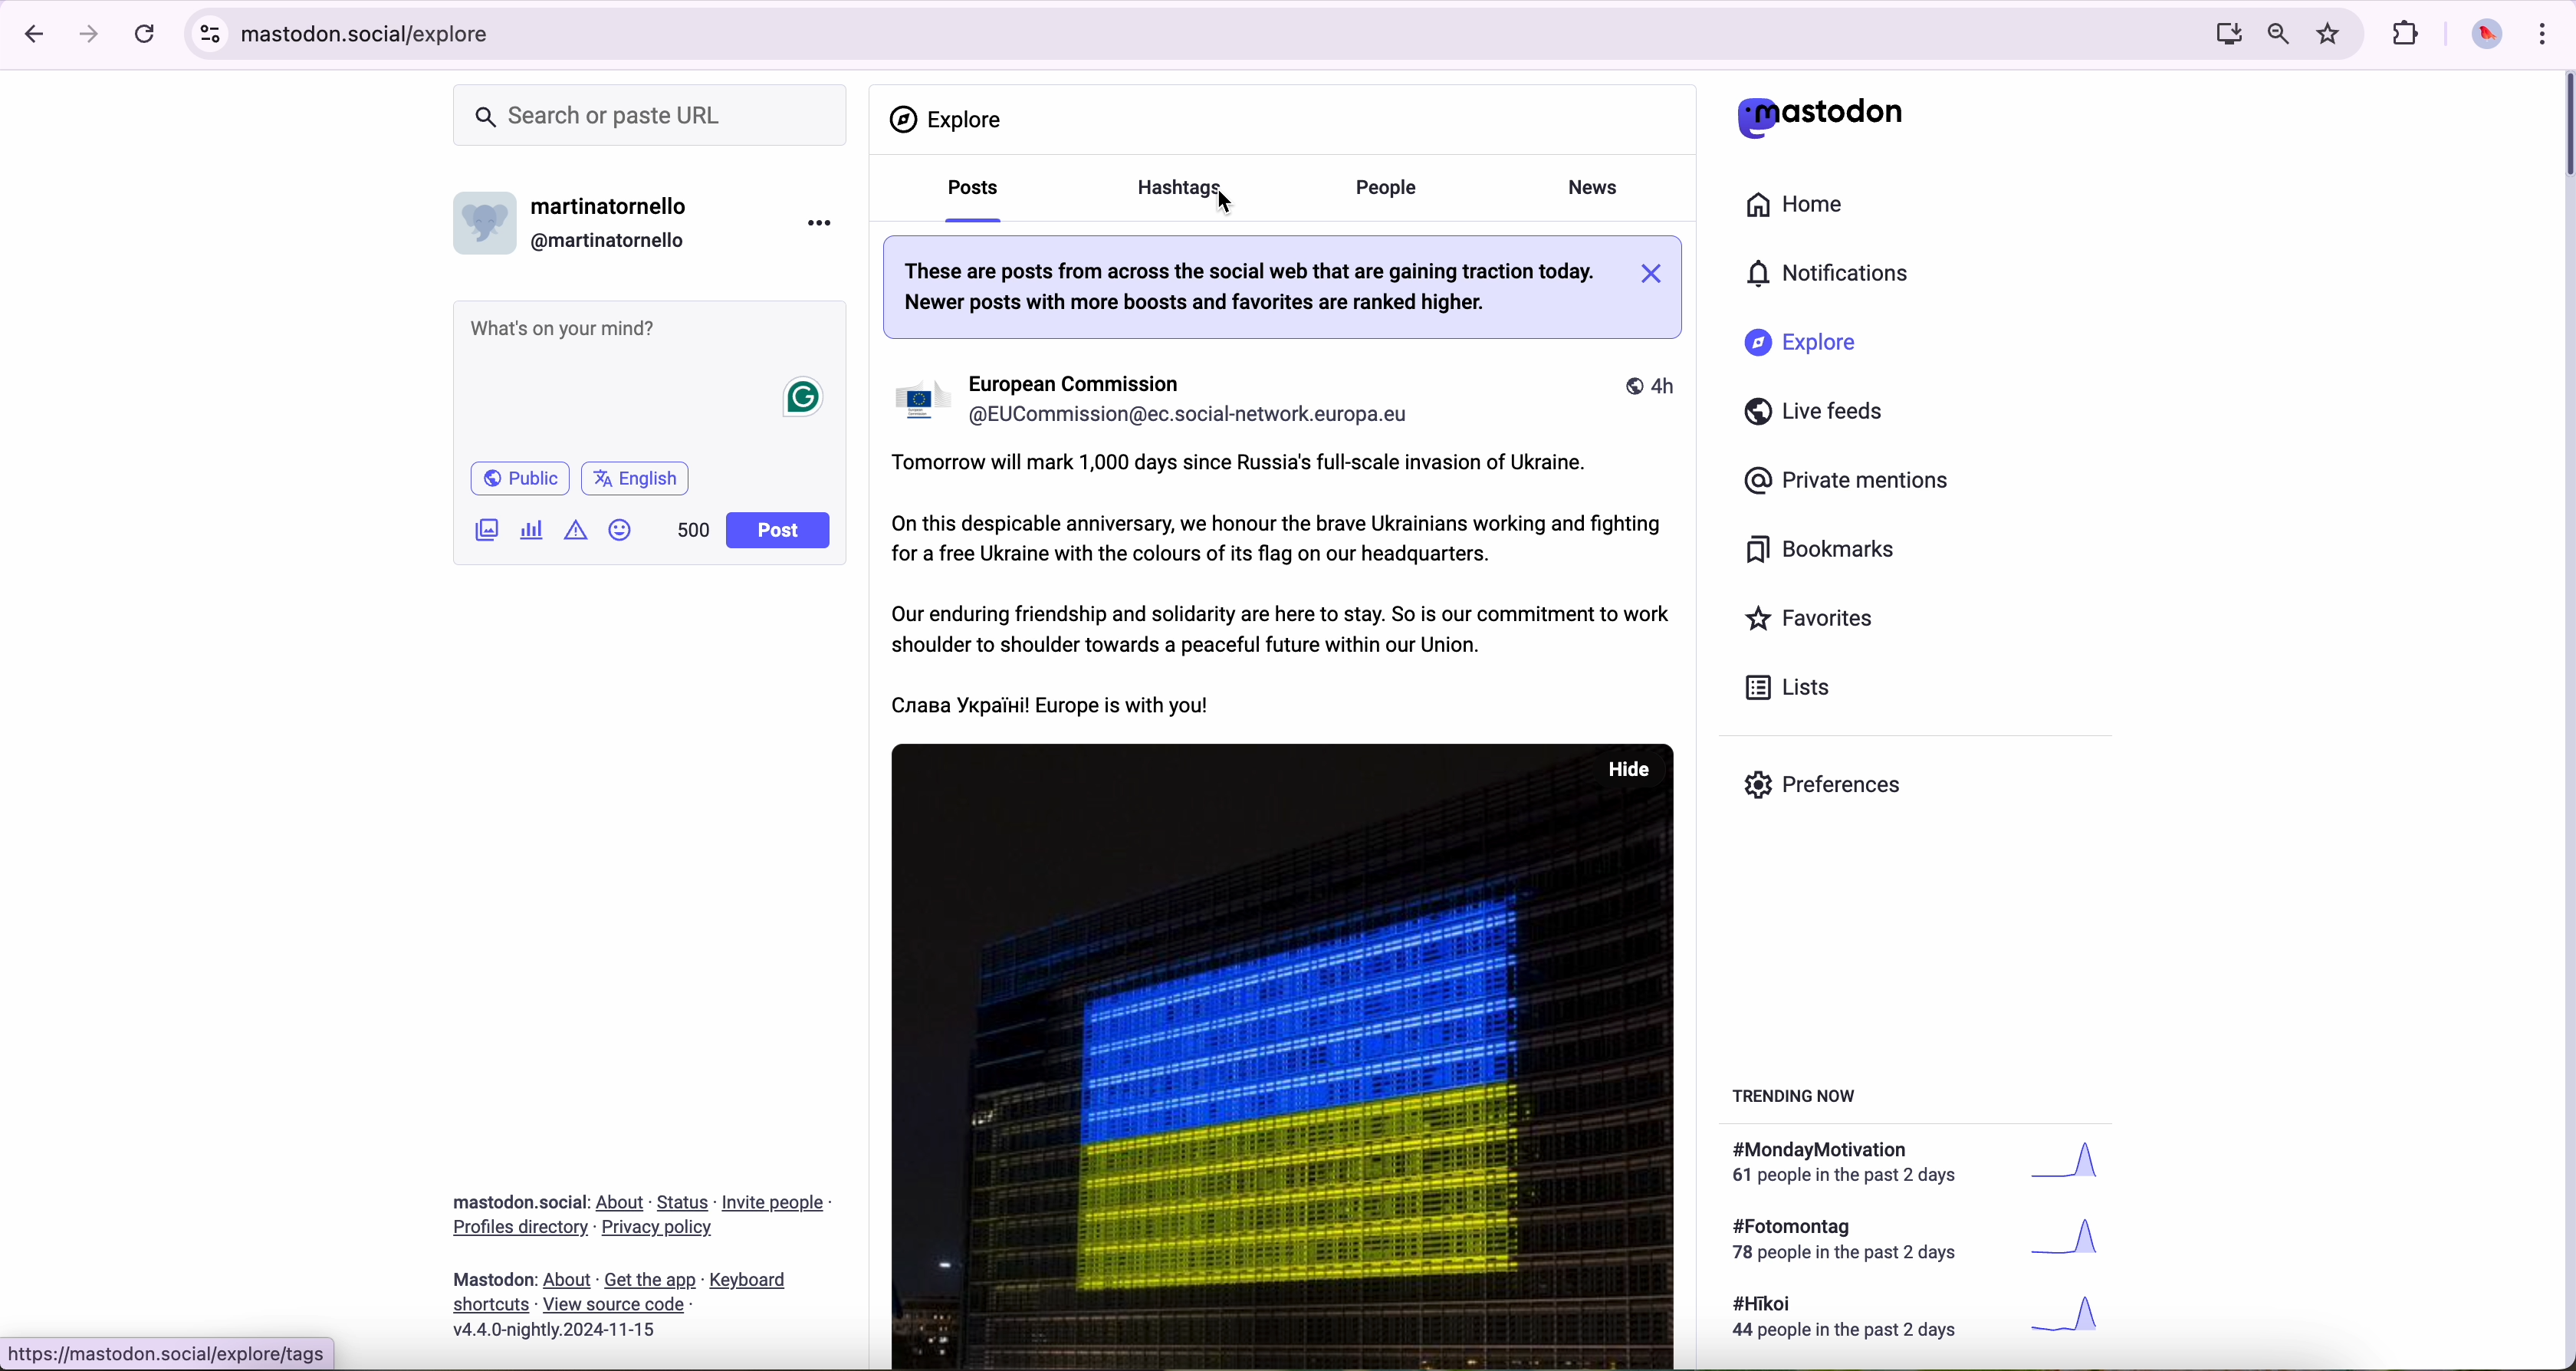 Image resolution: width=2576 pixels, height=1371 pixels. I want to click on close, so click(1656, 275).